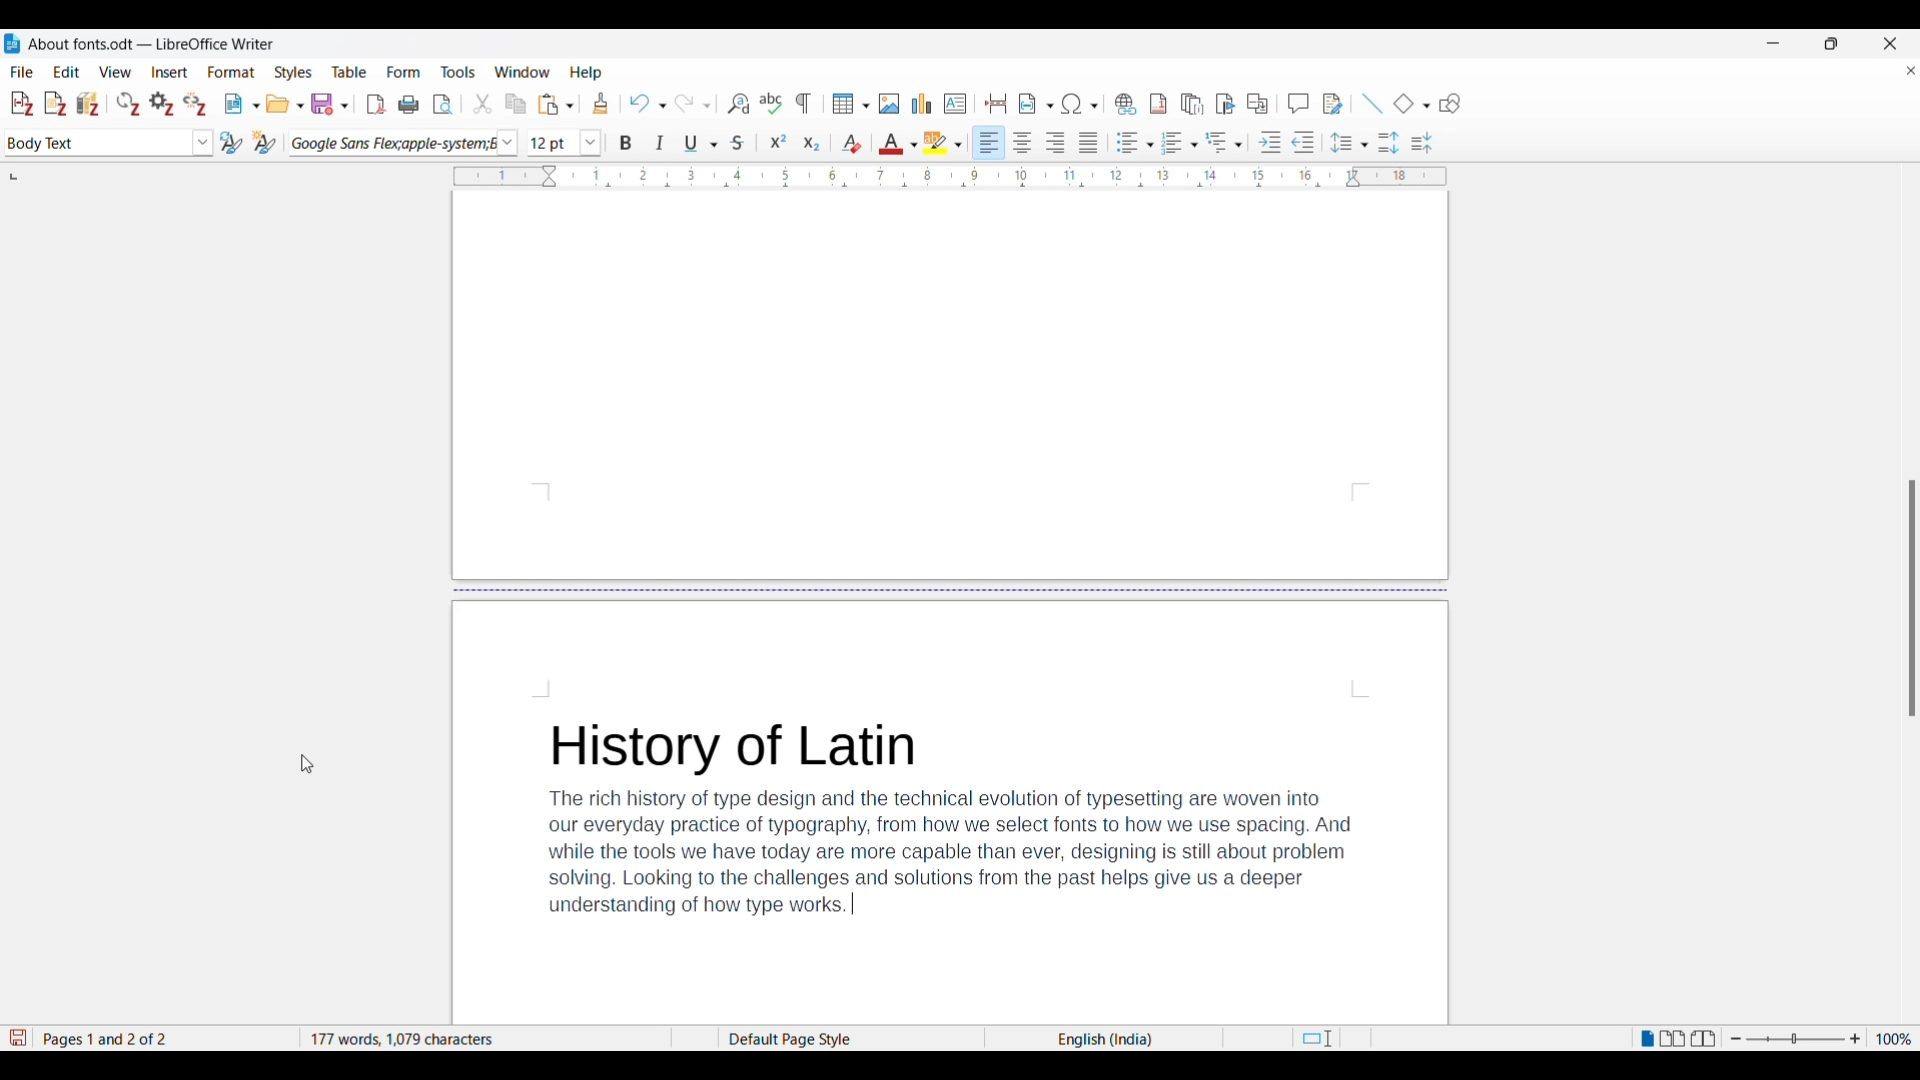  I want to click on Current page style, so click(851, 1039).